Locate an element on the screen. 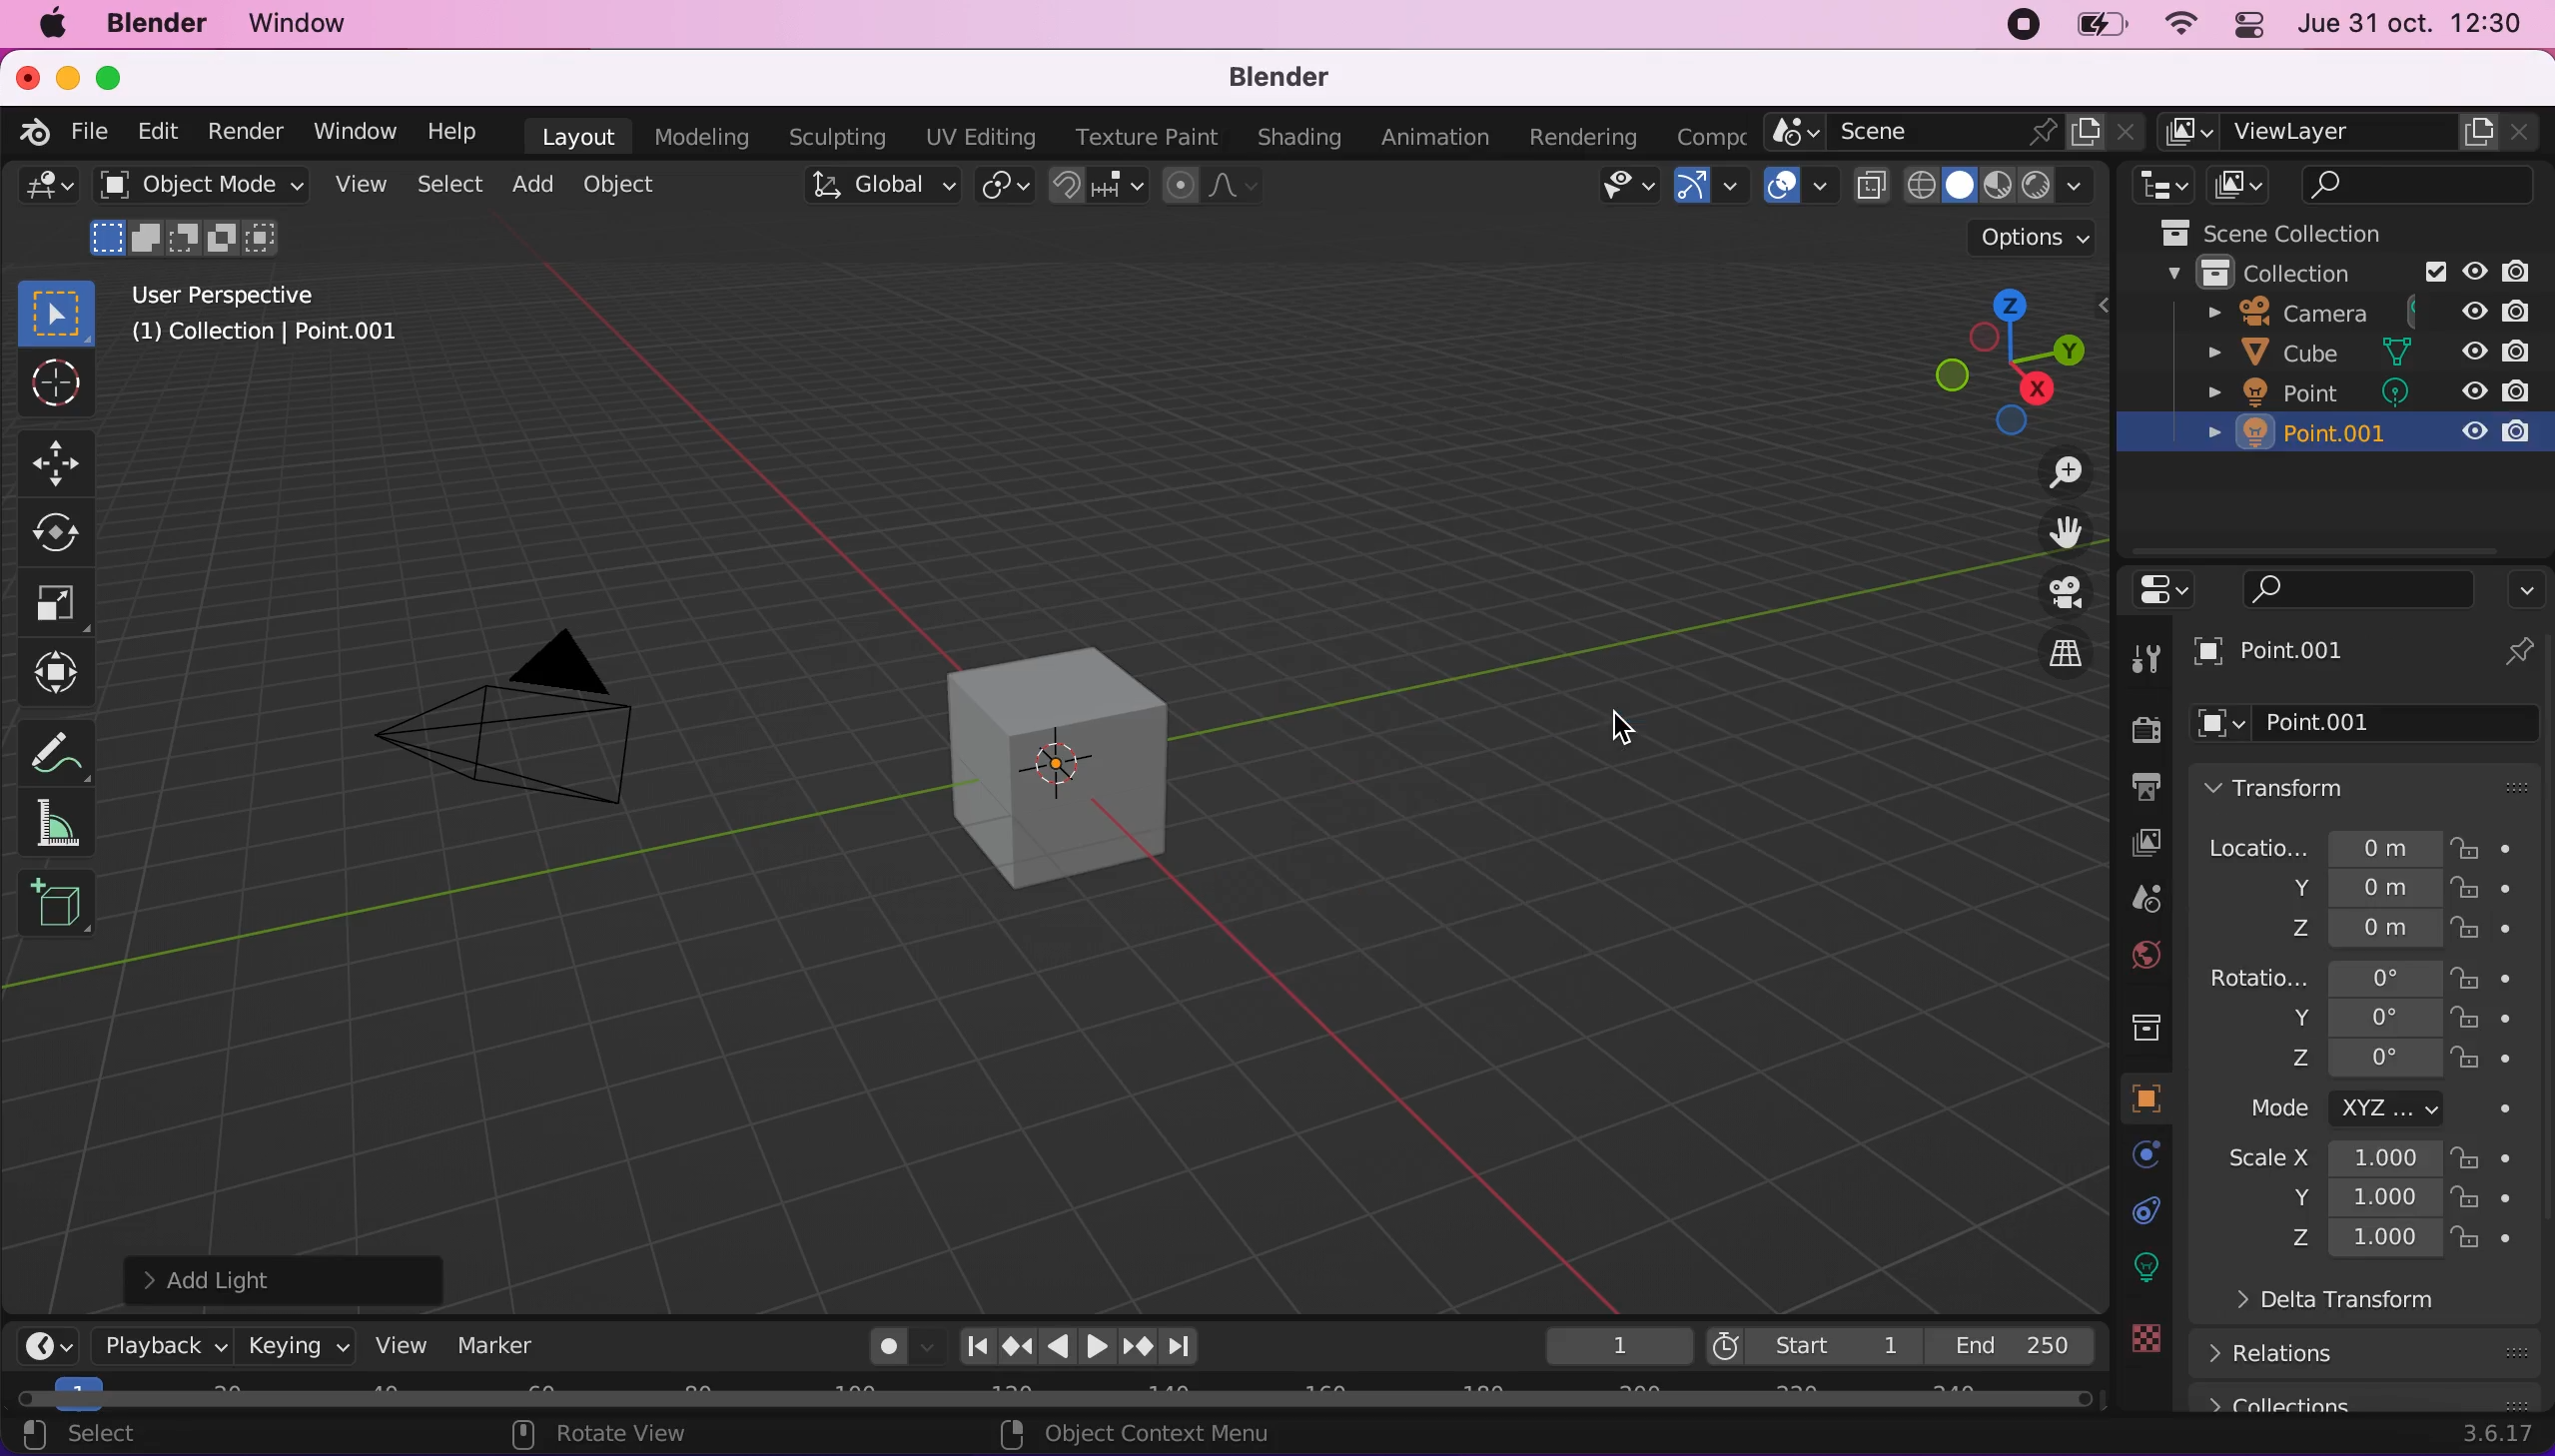 This screenshot has width=2555, height=1456. move the view is located at coordinates (2053, 533).